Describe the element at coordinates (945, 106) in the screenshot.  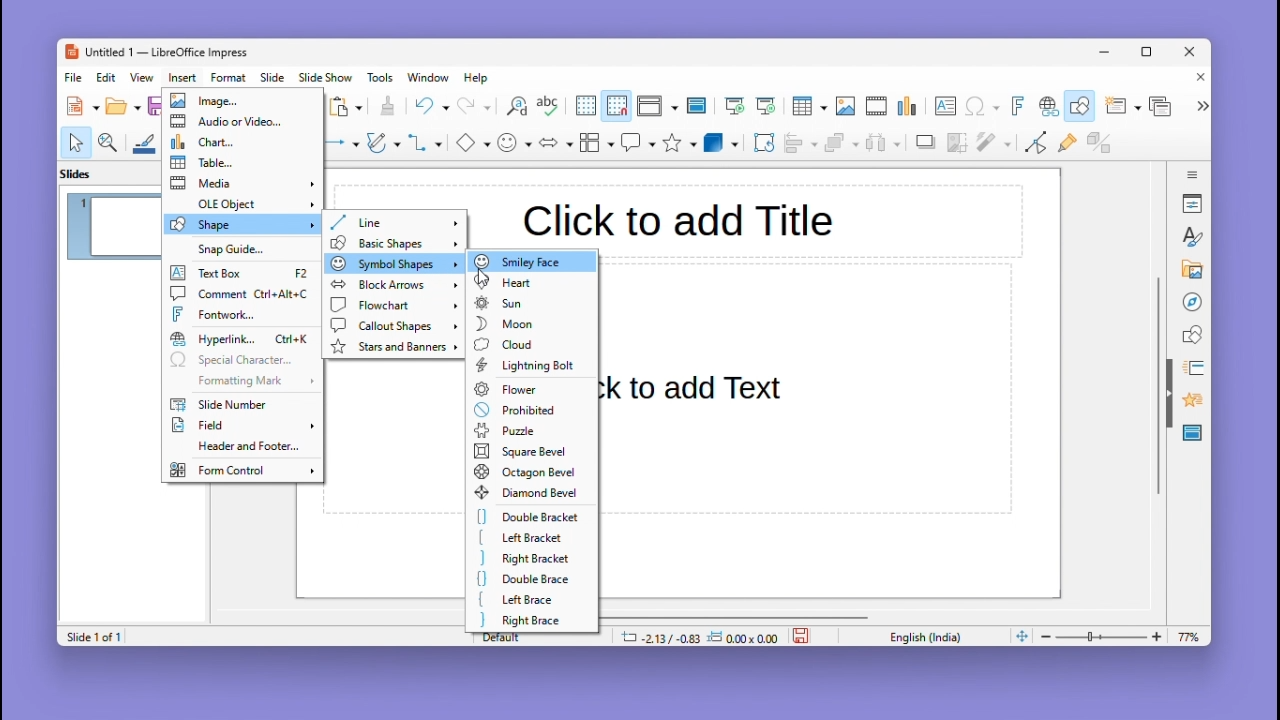
I see `Text box` at that location.